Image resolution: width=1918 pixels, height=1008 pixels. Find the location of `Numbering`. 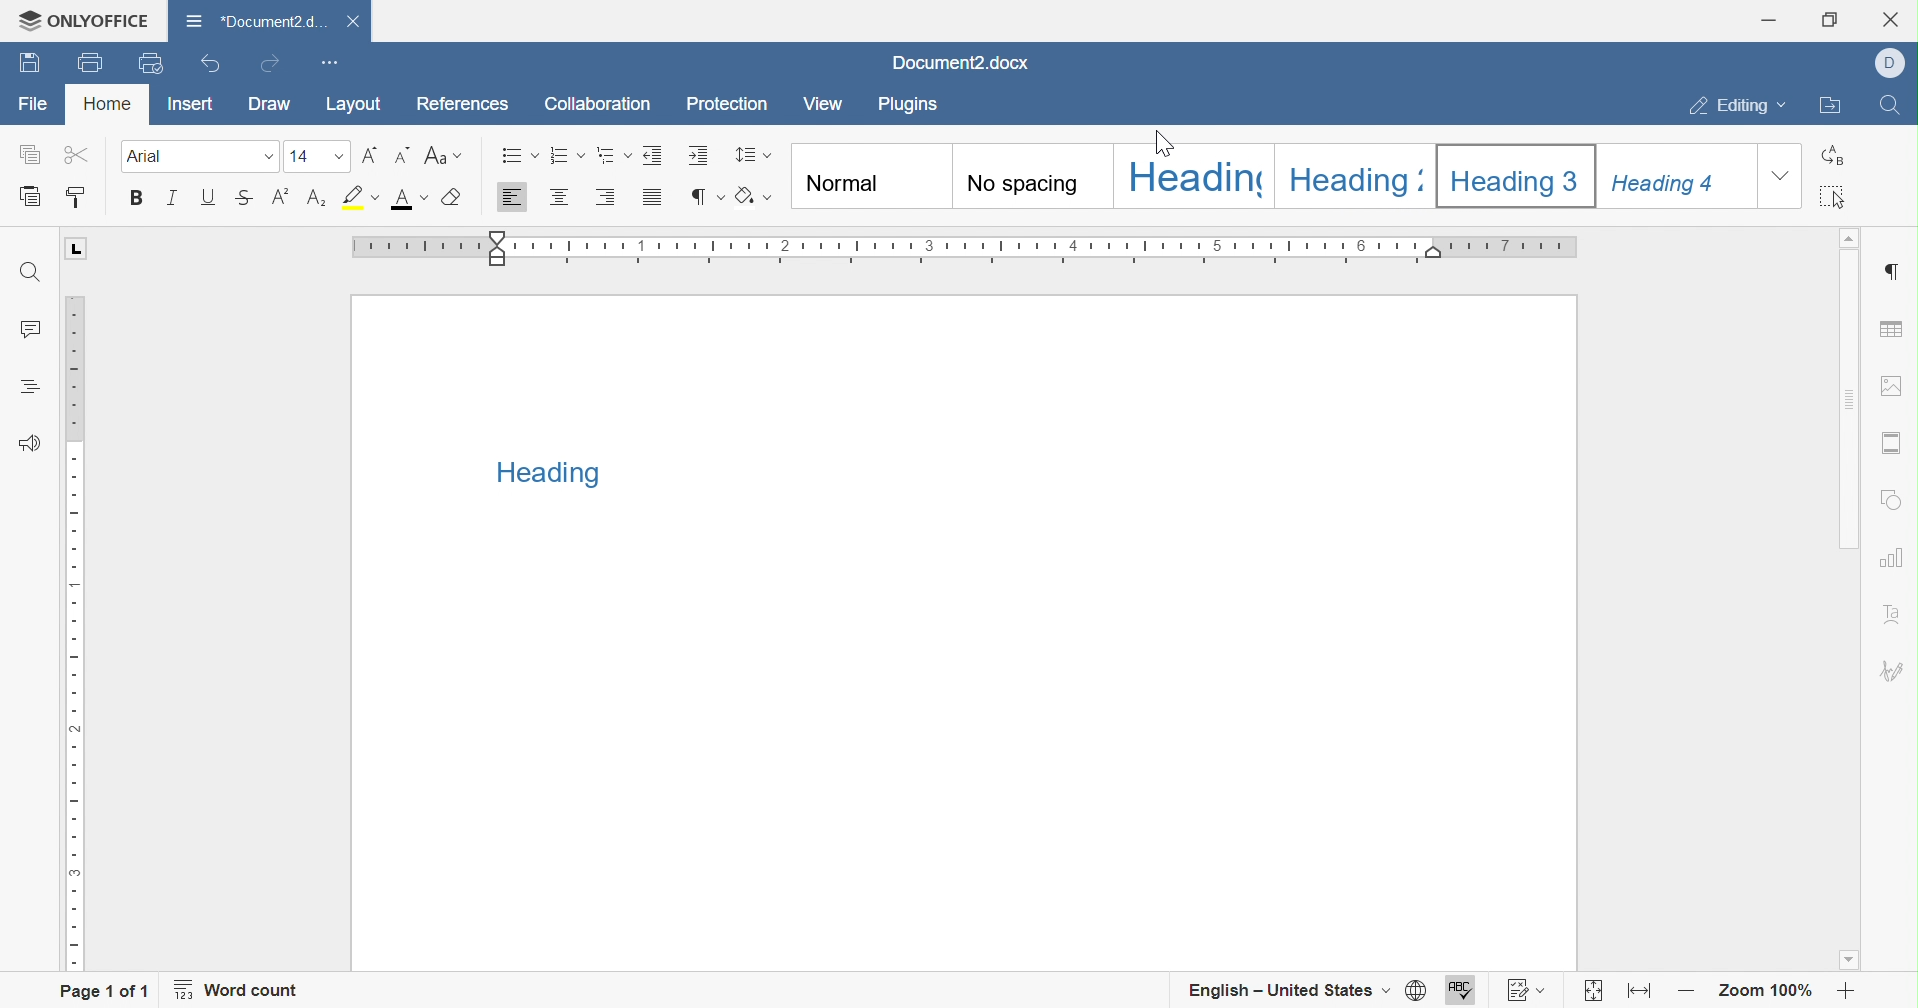

Numbering is located at coordinates (560, 158).